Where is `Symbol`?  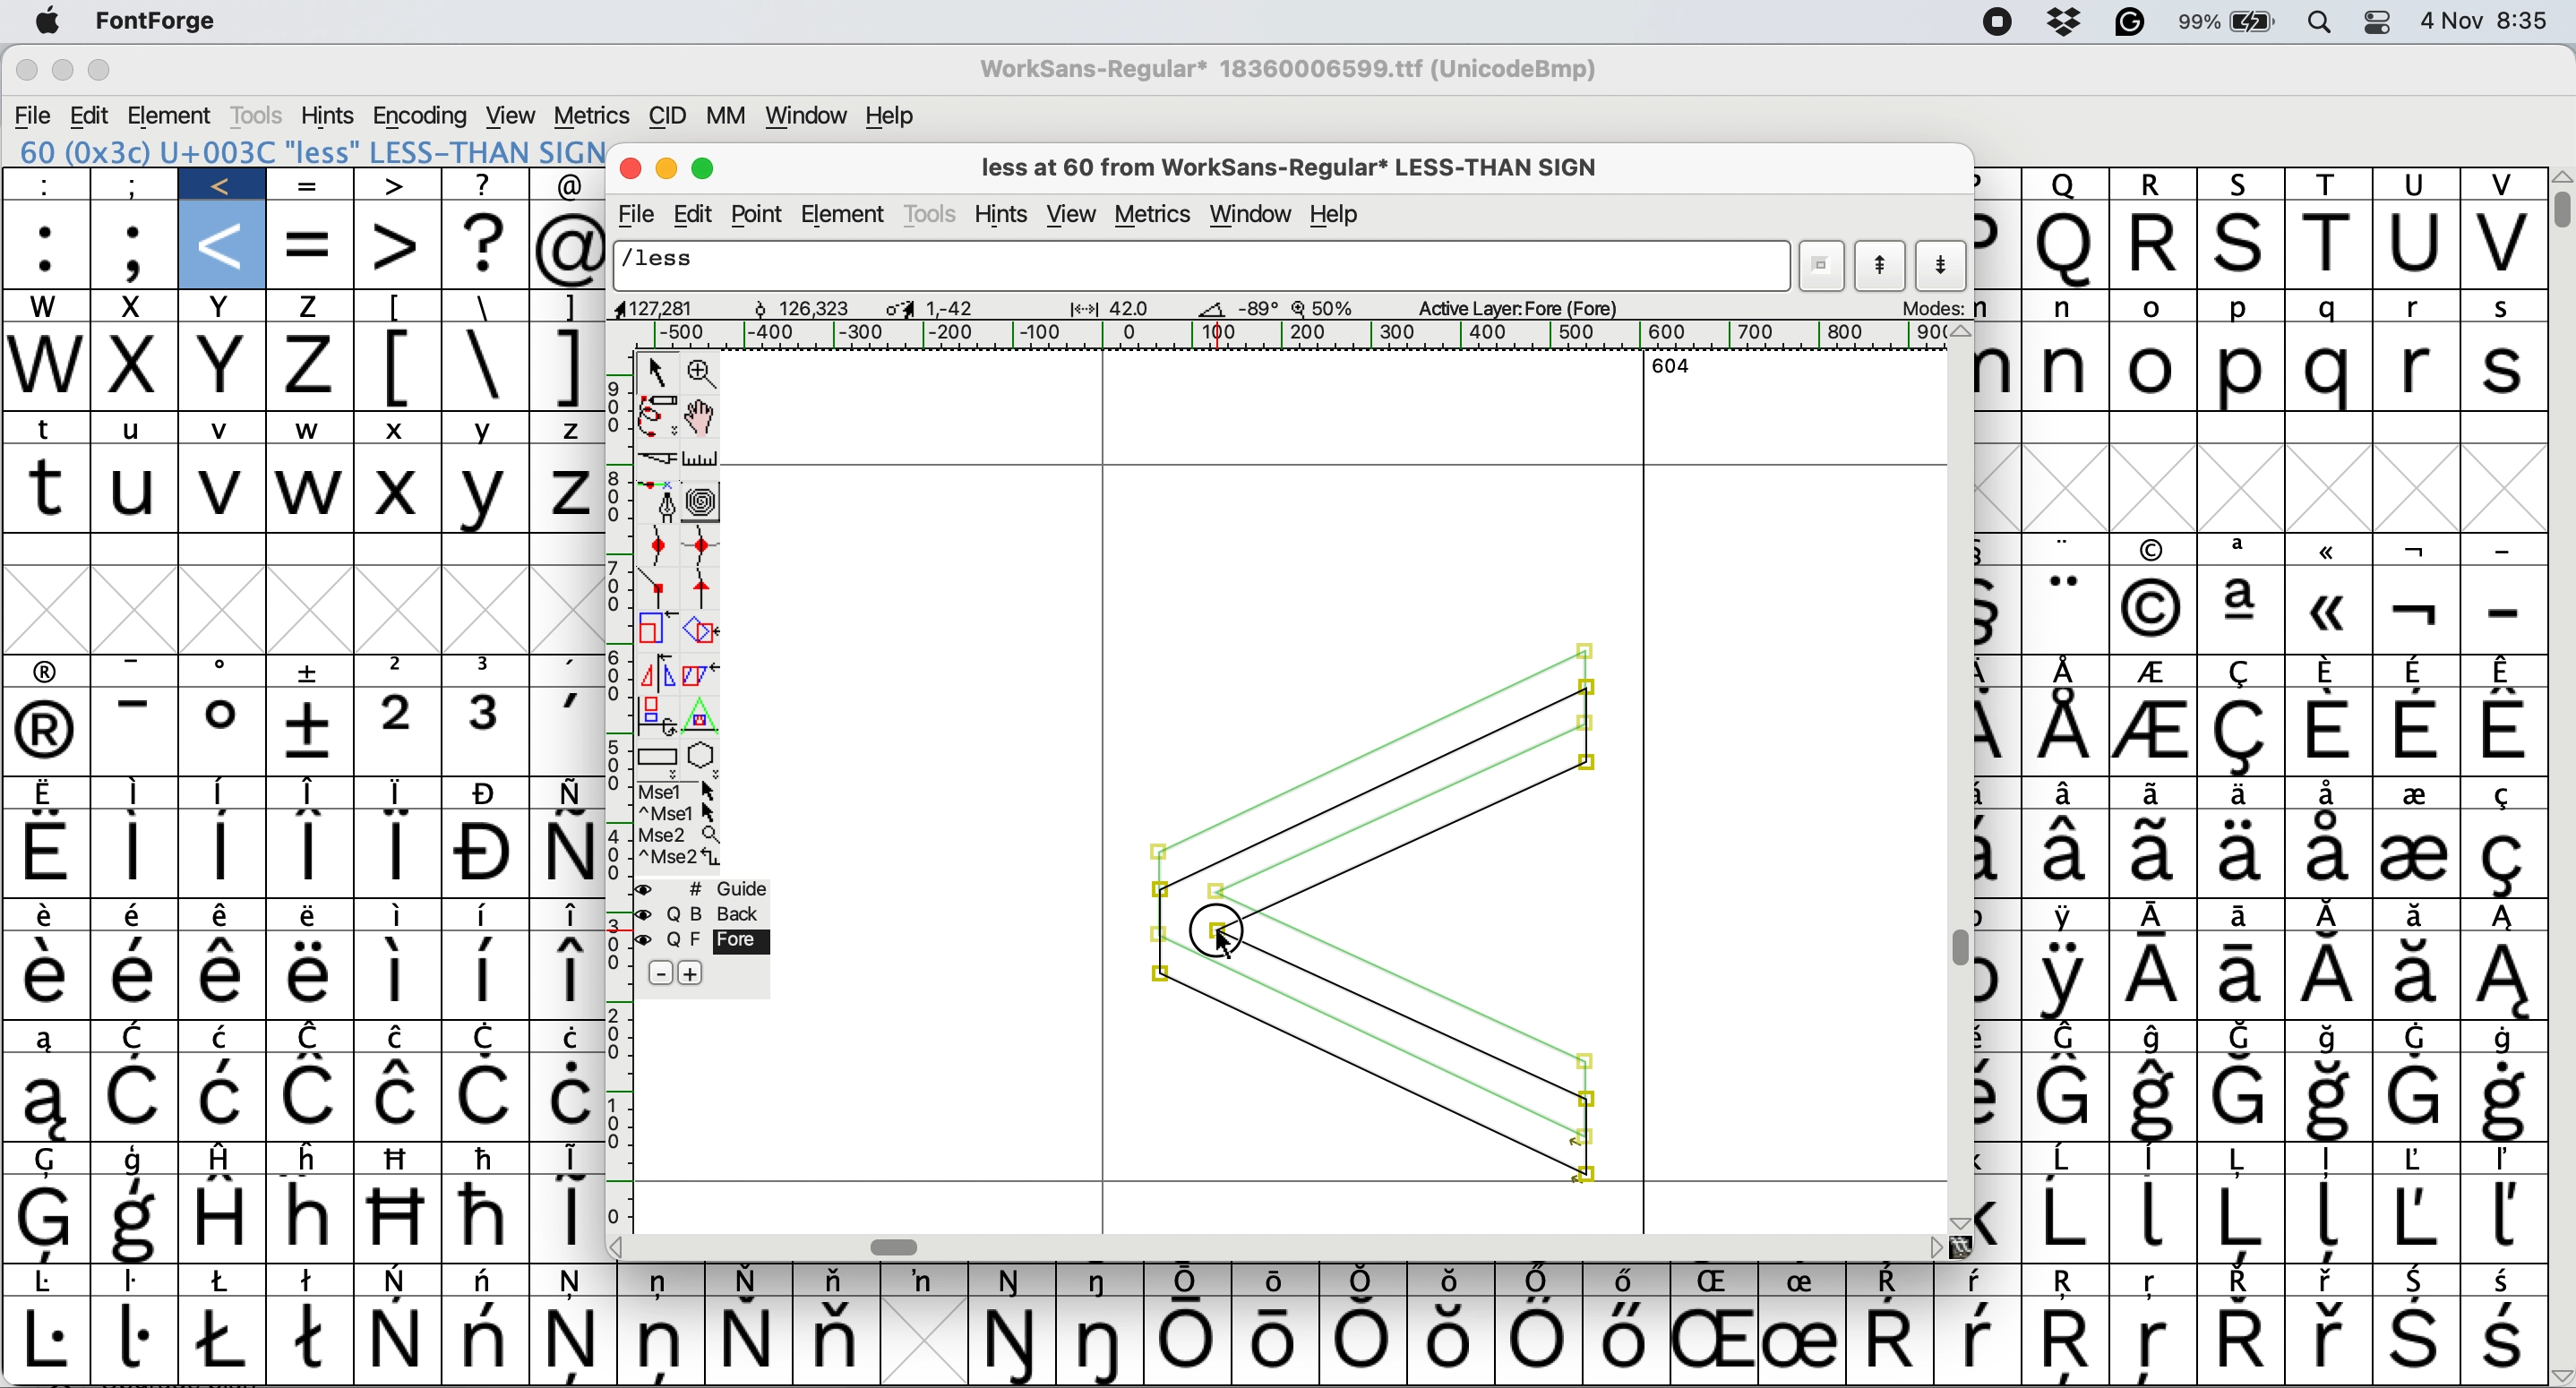
Symbol is located at coordinates (2248, 979).